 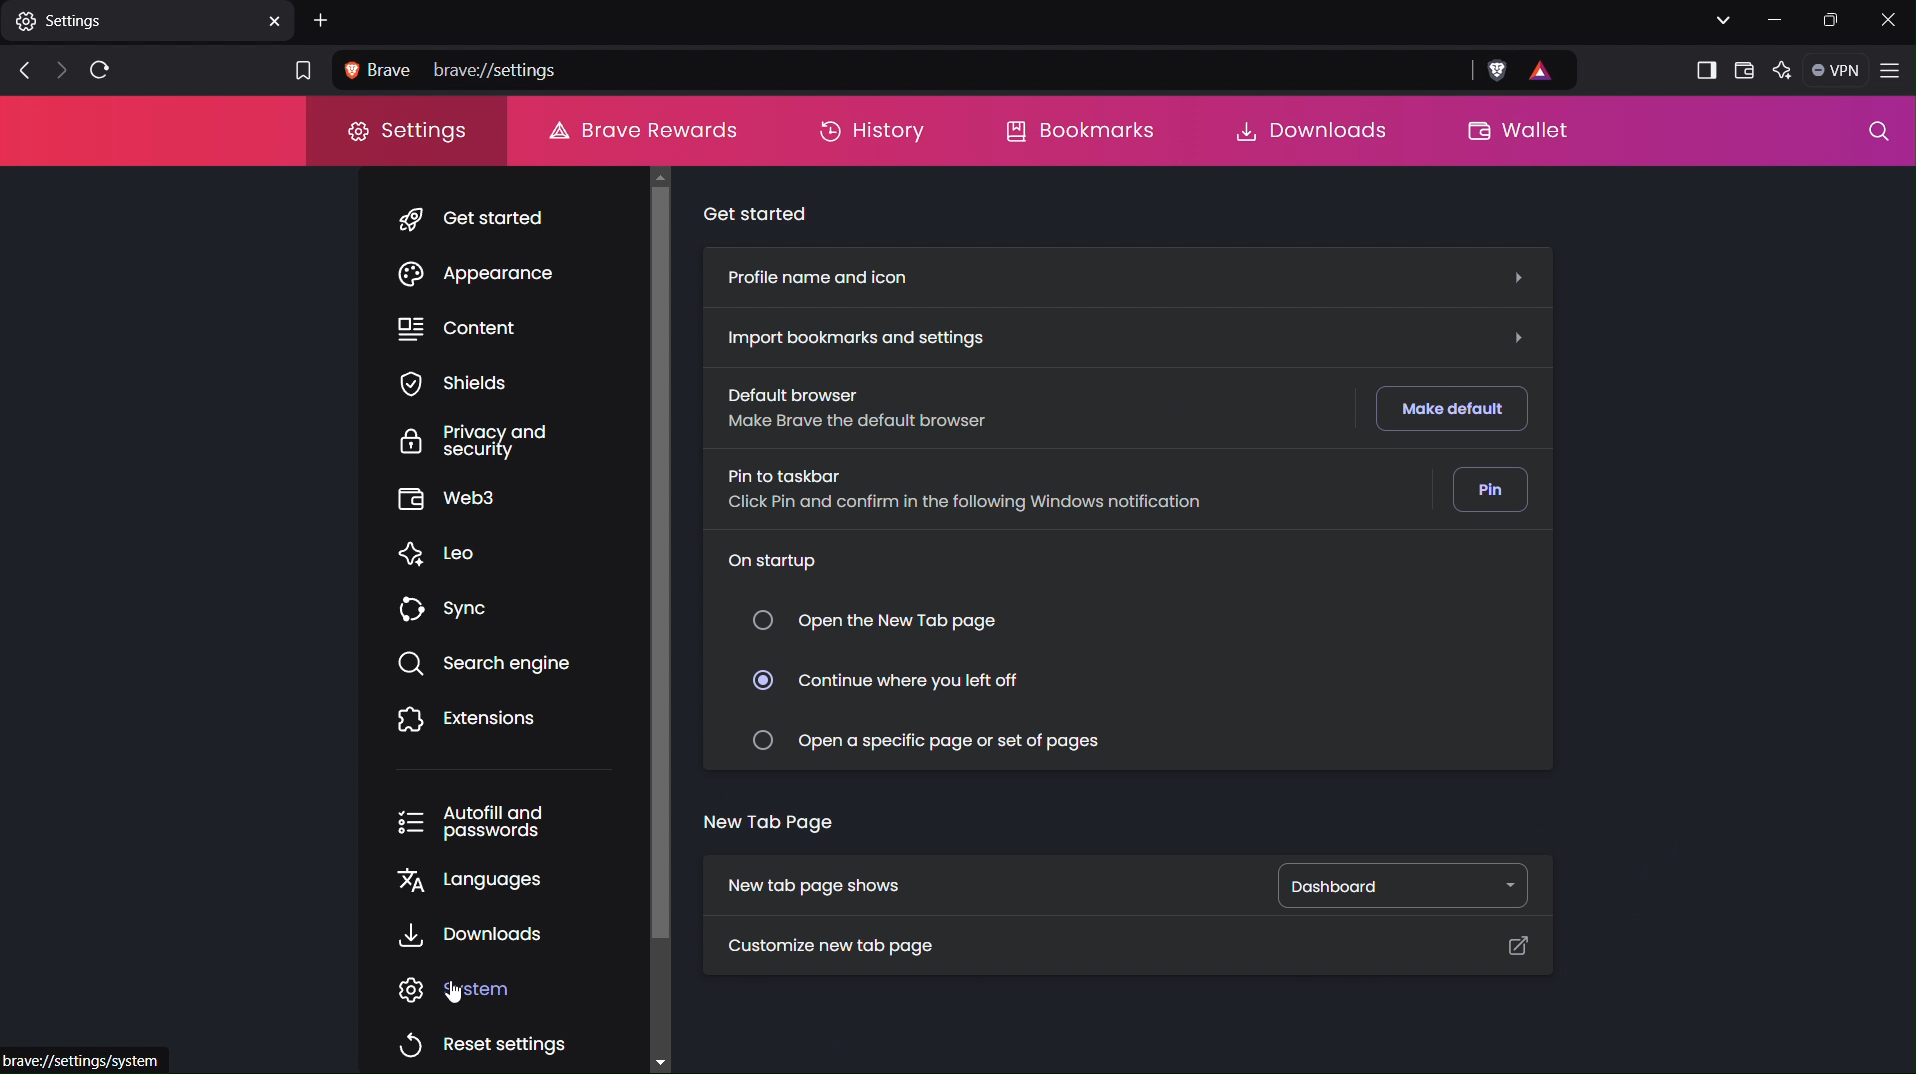 I want to click on Extensions, so click(x=460, y=720).